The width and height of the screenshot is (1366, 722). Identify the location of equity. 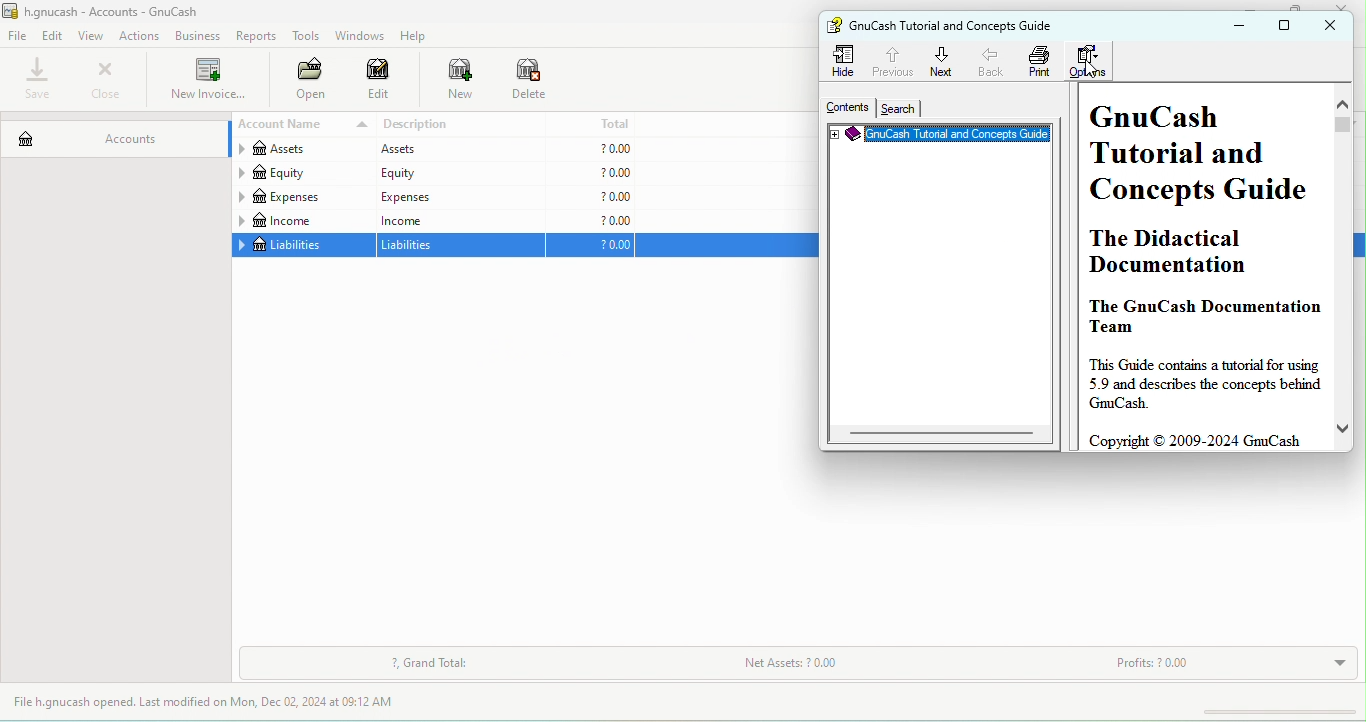
(301, 174).